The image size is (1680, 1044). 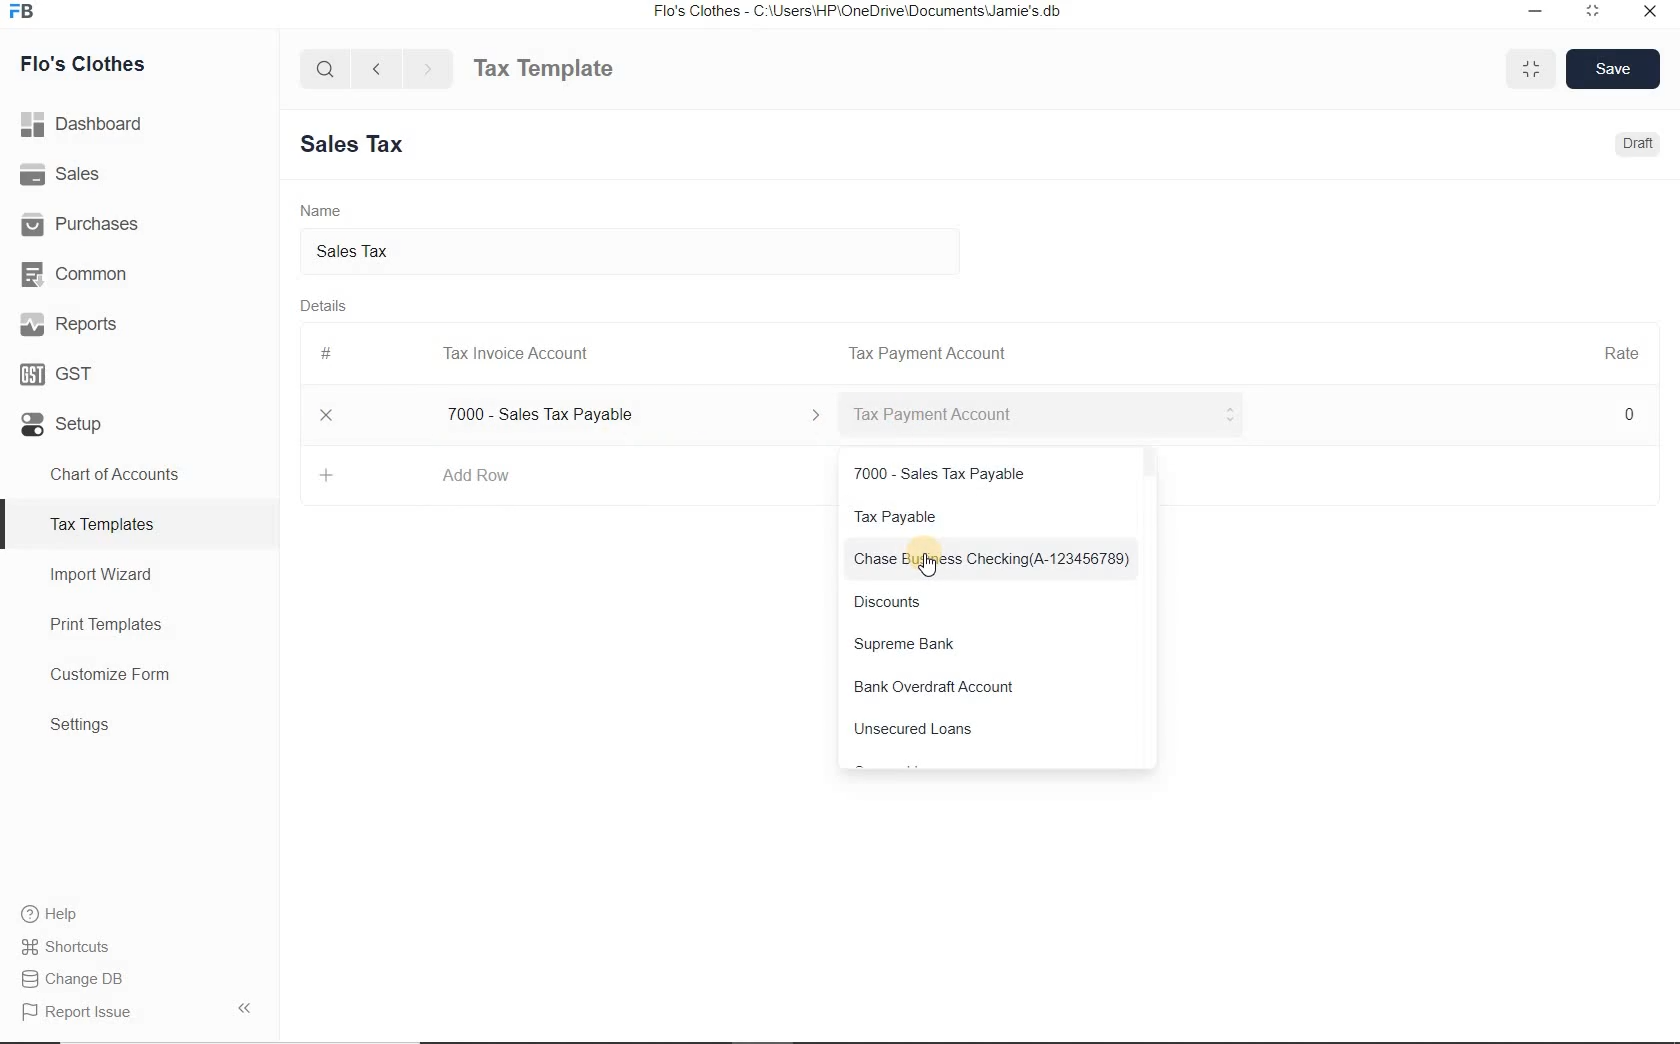 I want to click on Tax Template, so click(x=543, y=68).